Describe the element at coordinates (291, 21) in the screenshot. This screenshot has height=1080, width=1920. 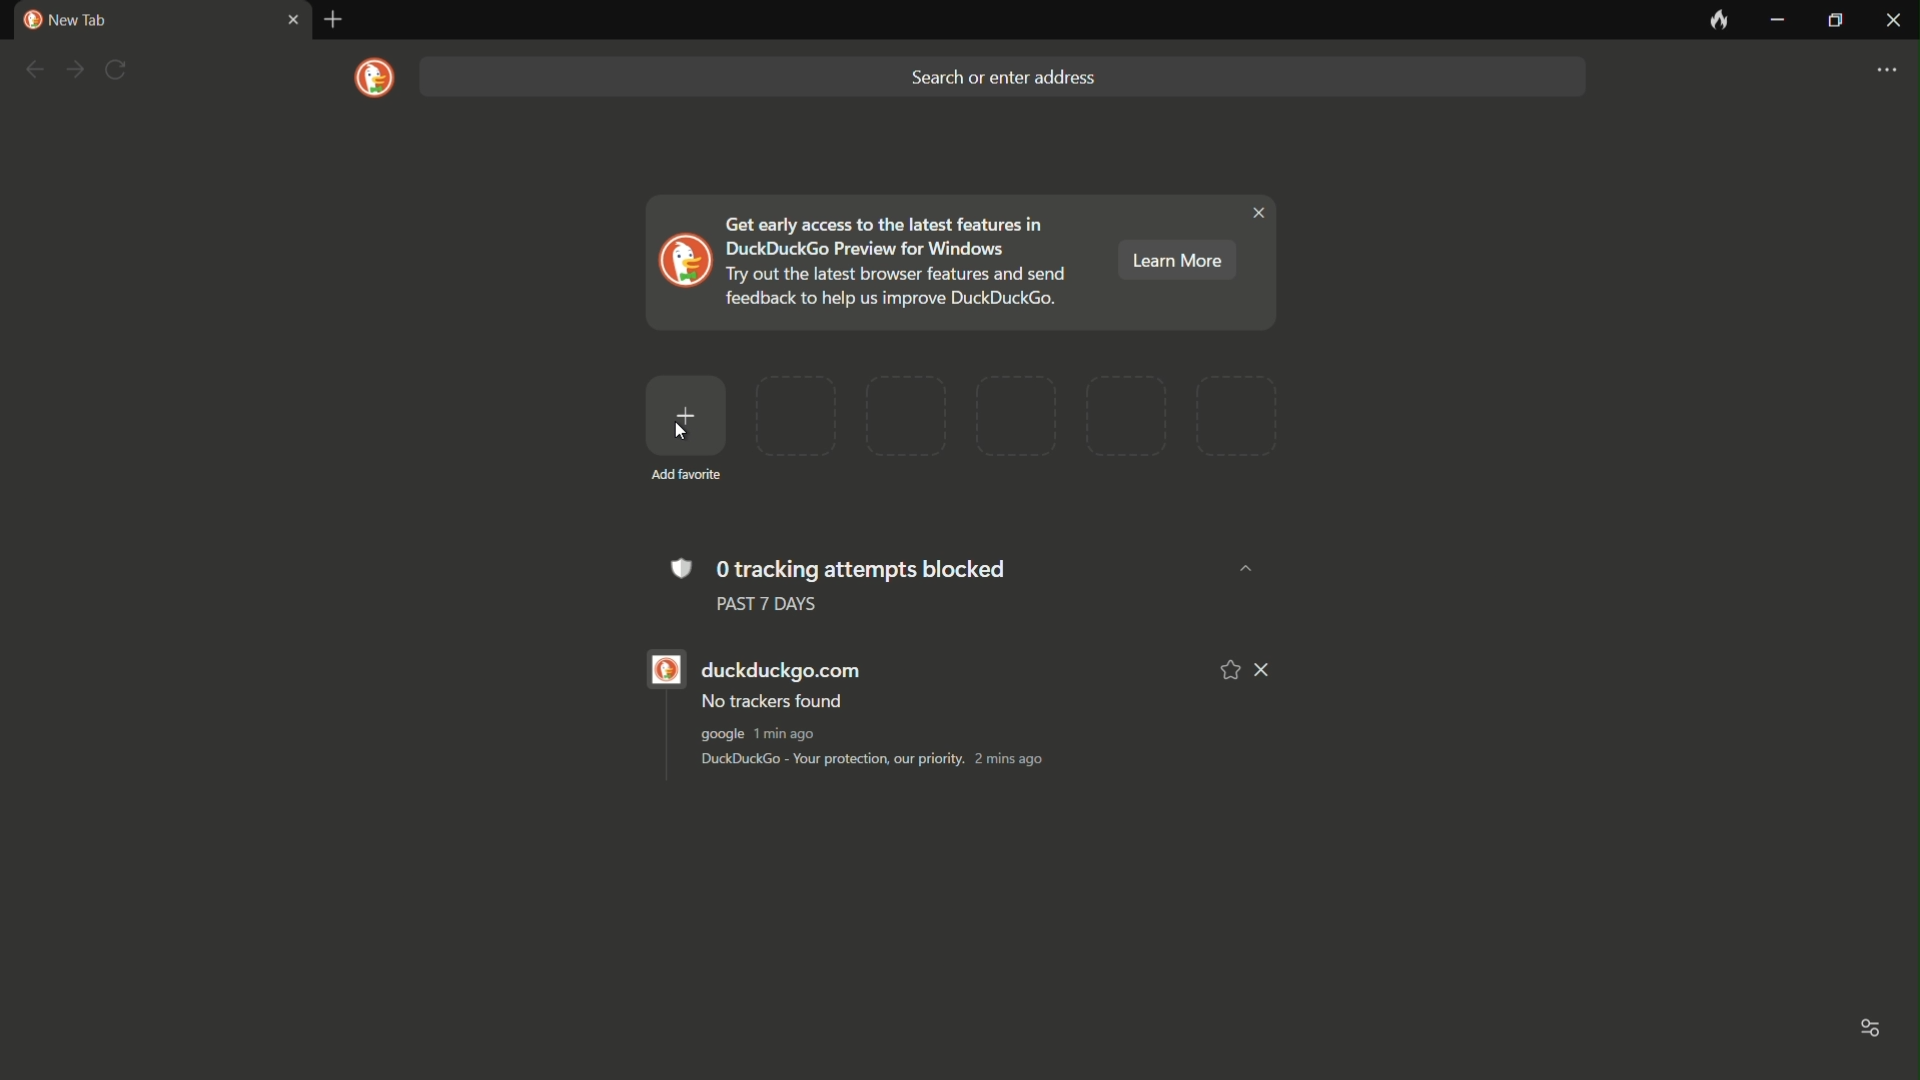
I see `close tab` at that location.